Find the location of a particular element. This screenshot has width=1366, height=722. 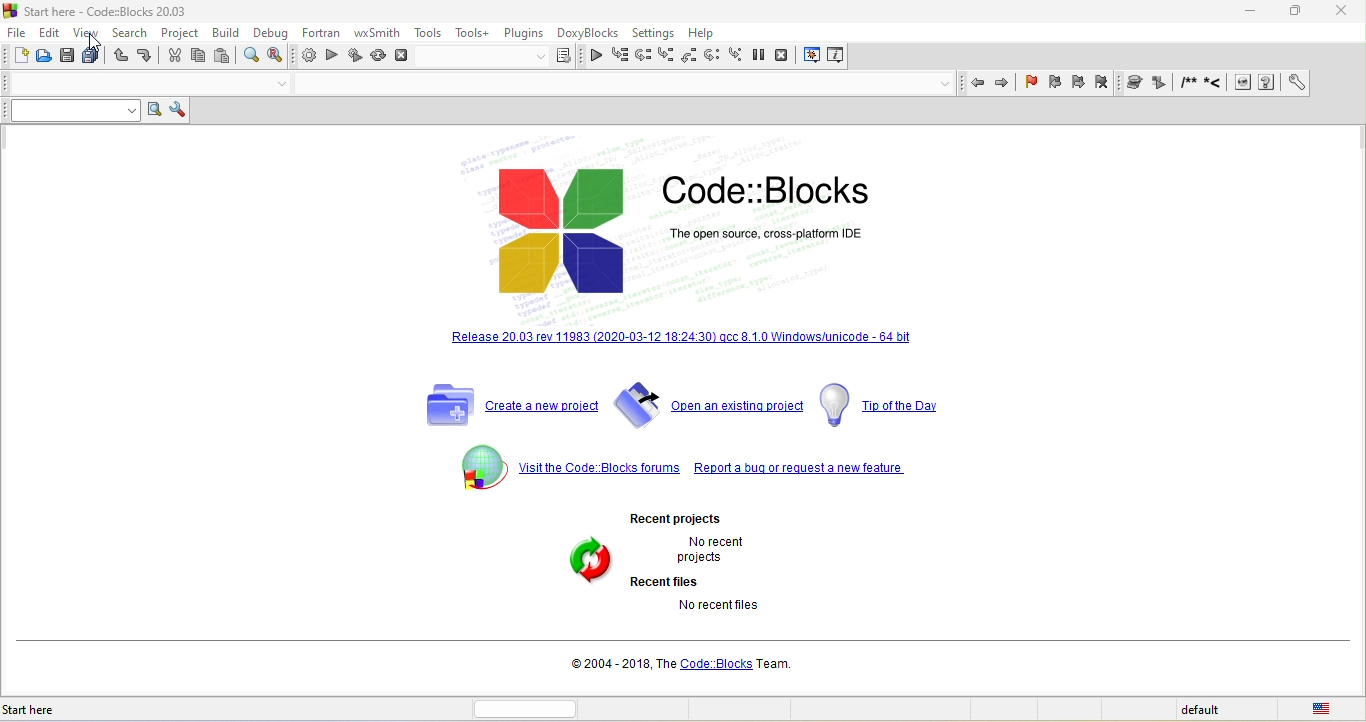

united state is located at coordinates (1326, 710).